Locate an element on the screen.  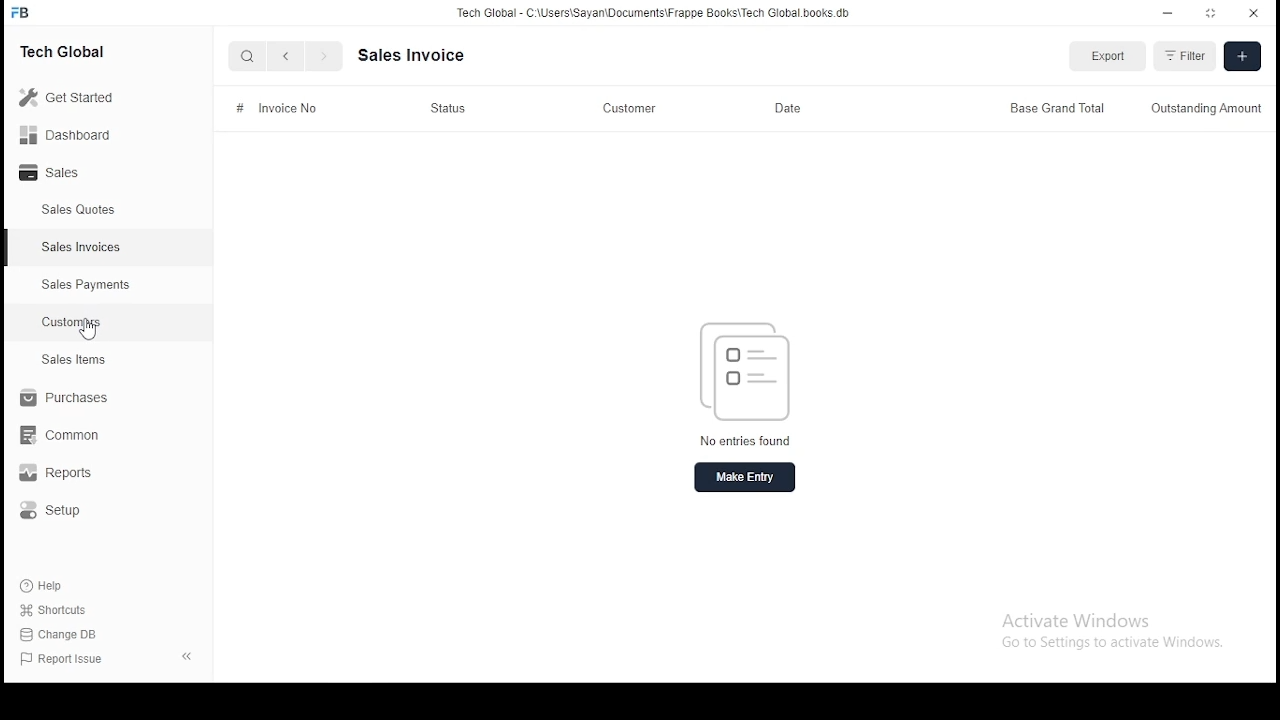
sales is located at coordinates (54, 174).